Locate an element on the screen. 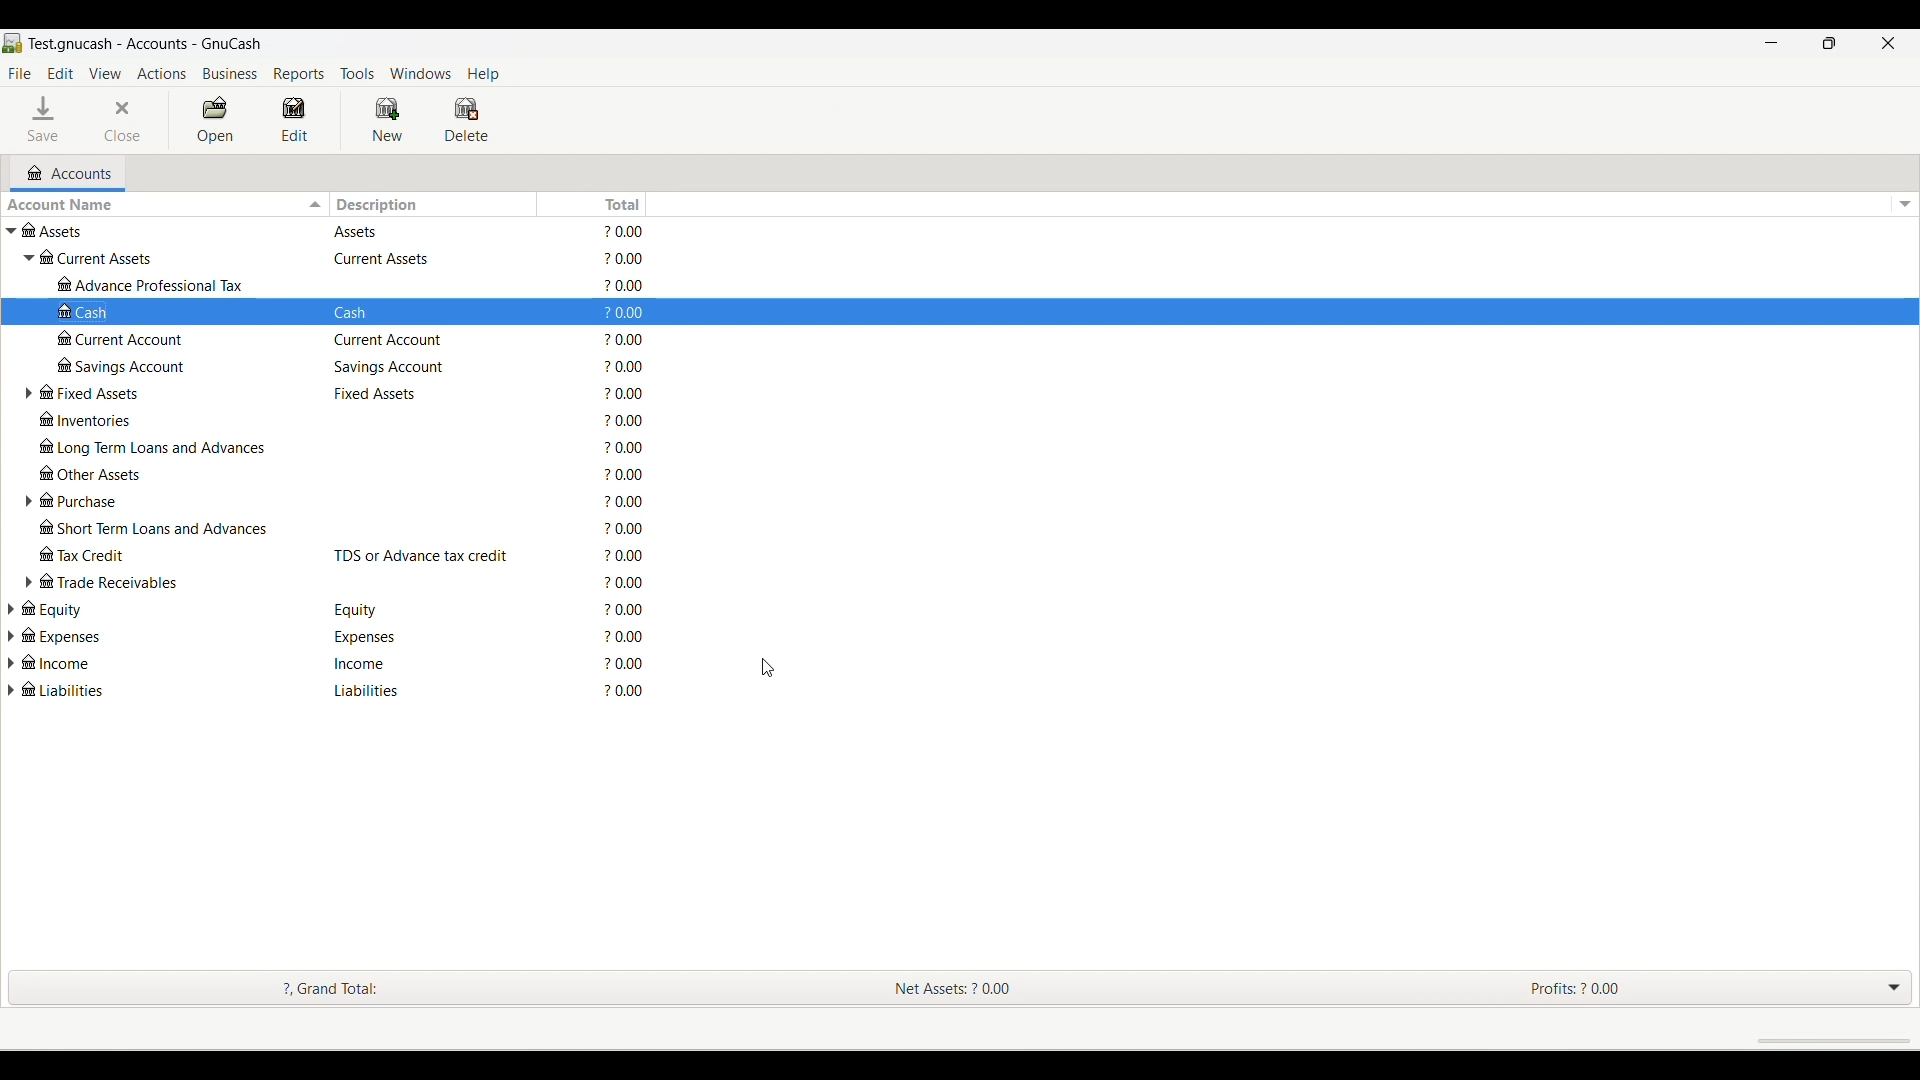 The width and height of the screenshot is (1920, 1080). Profits: ? 0.00 is located at coordinates (1600, 990).